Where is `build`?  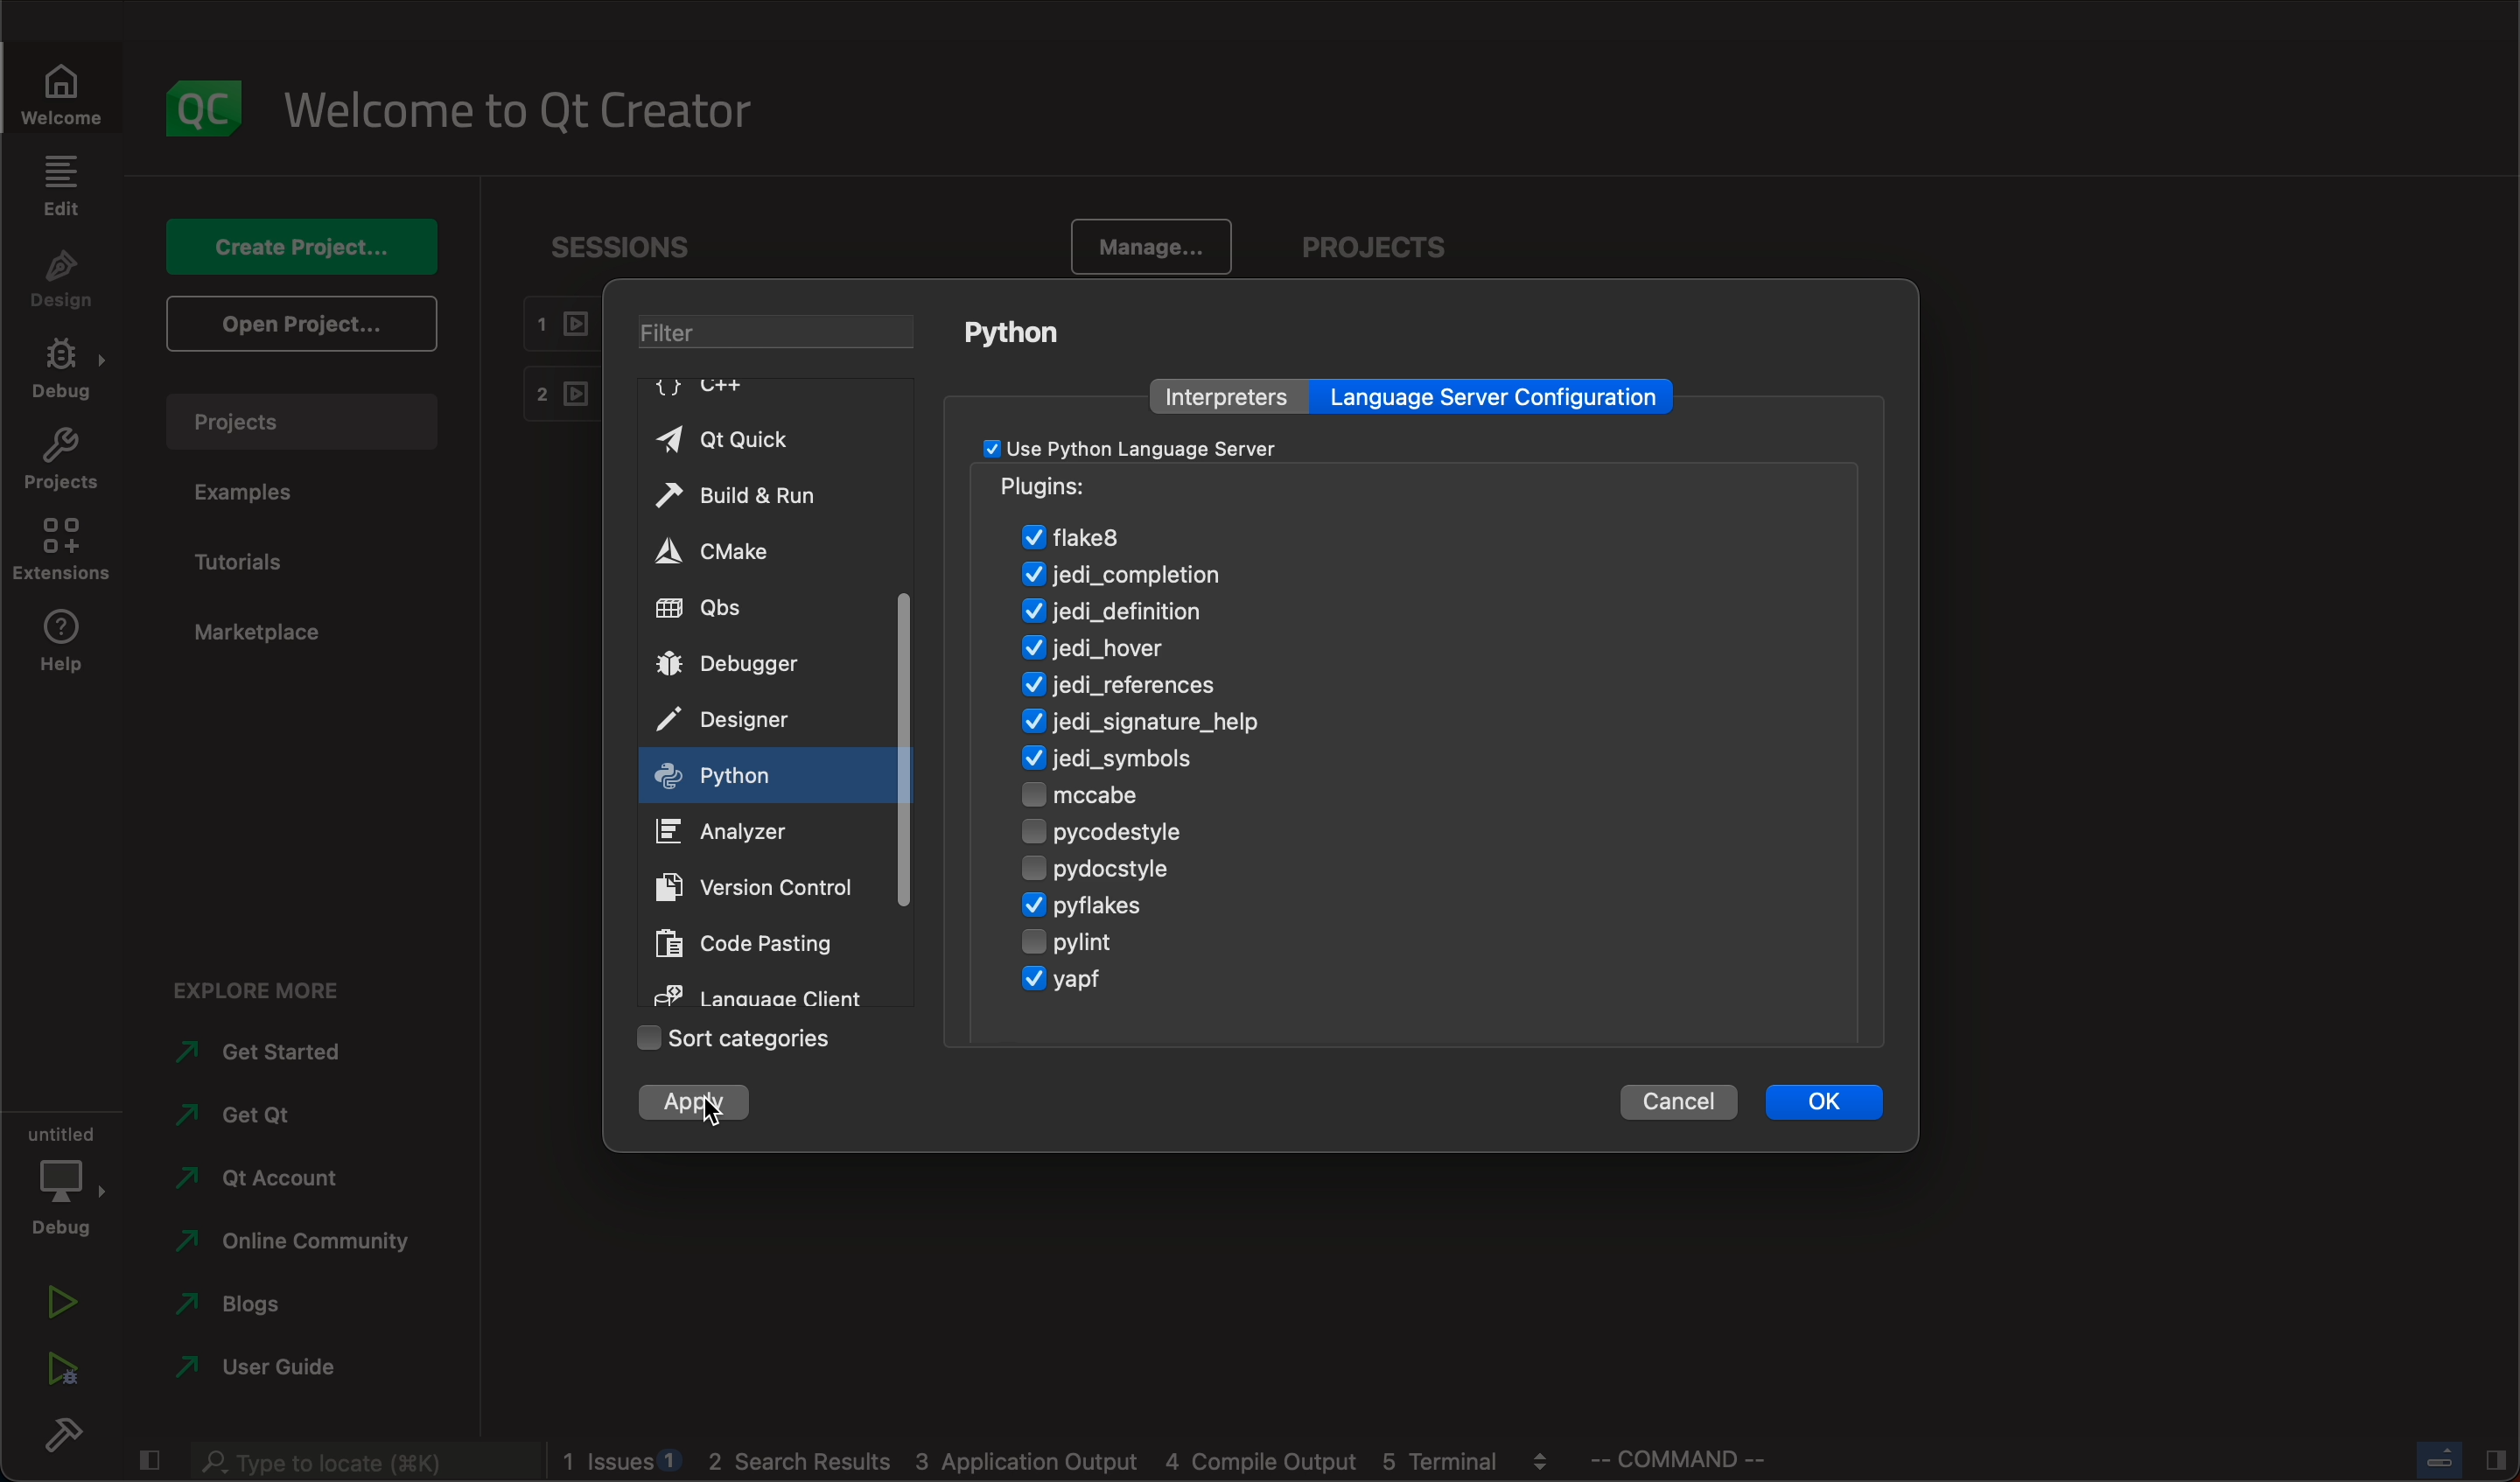
build is located at coordinates (60, 1434).